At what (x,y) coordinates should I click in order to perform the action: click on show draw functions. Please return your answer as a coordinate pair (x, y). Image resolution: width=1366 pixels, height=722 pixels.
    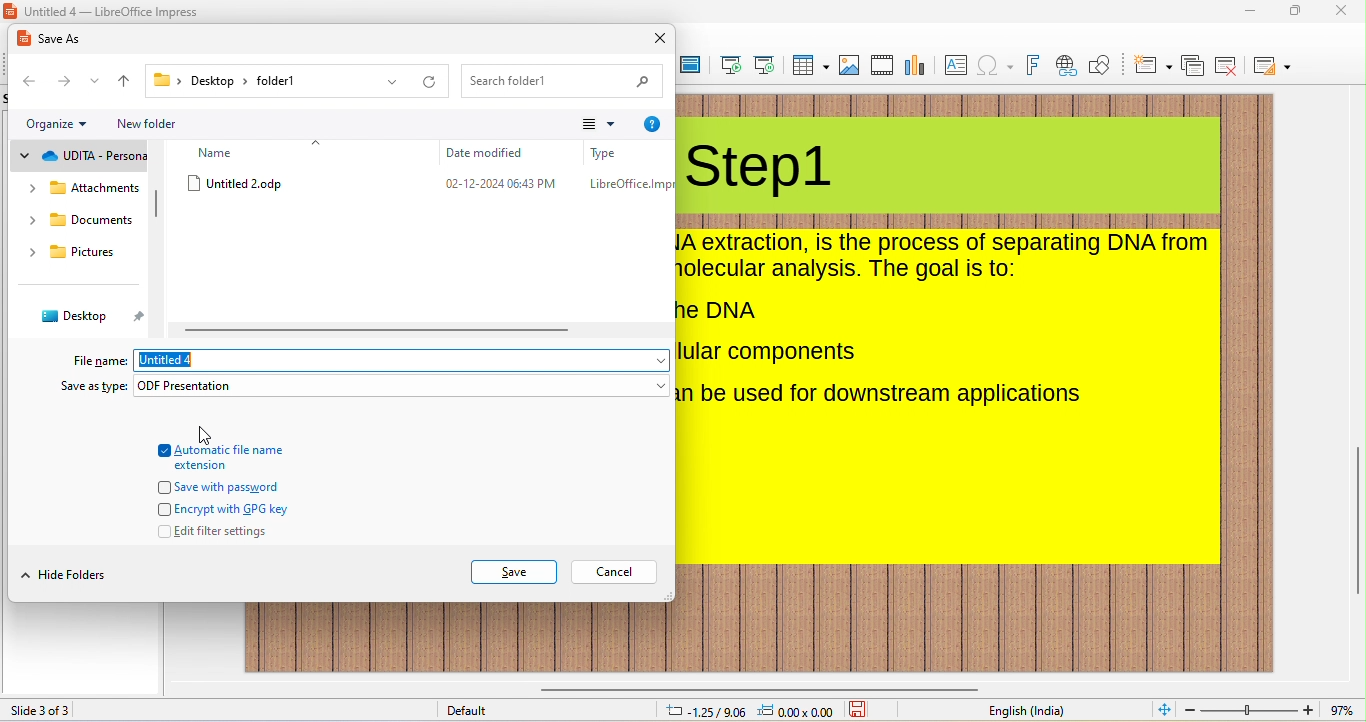
    Looking at the image, I should click on (1103, 67).